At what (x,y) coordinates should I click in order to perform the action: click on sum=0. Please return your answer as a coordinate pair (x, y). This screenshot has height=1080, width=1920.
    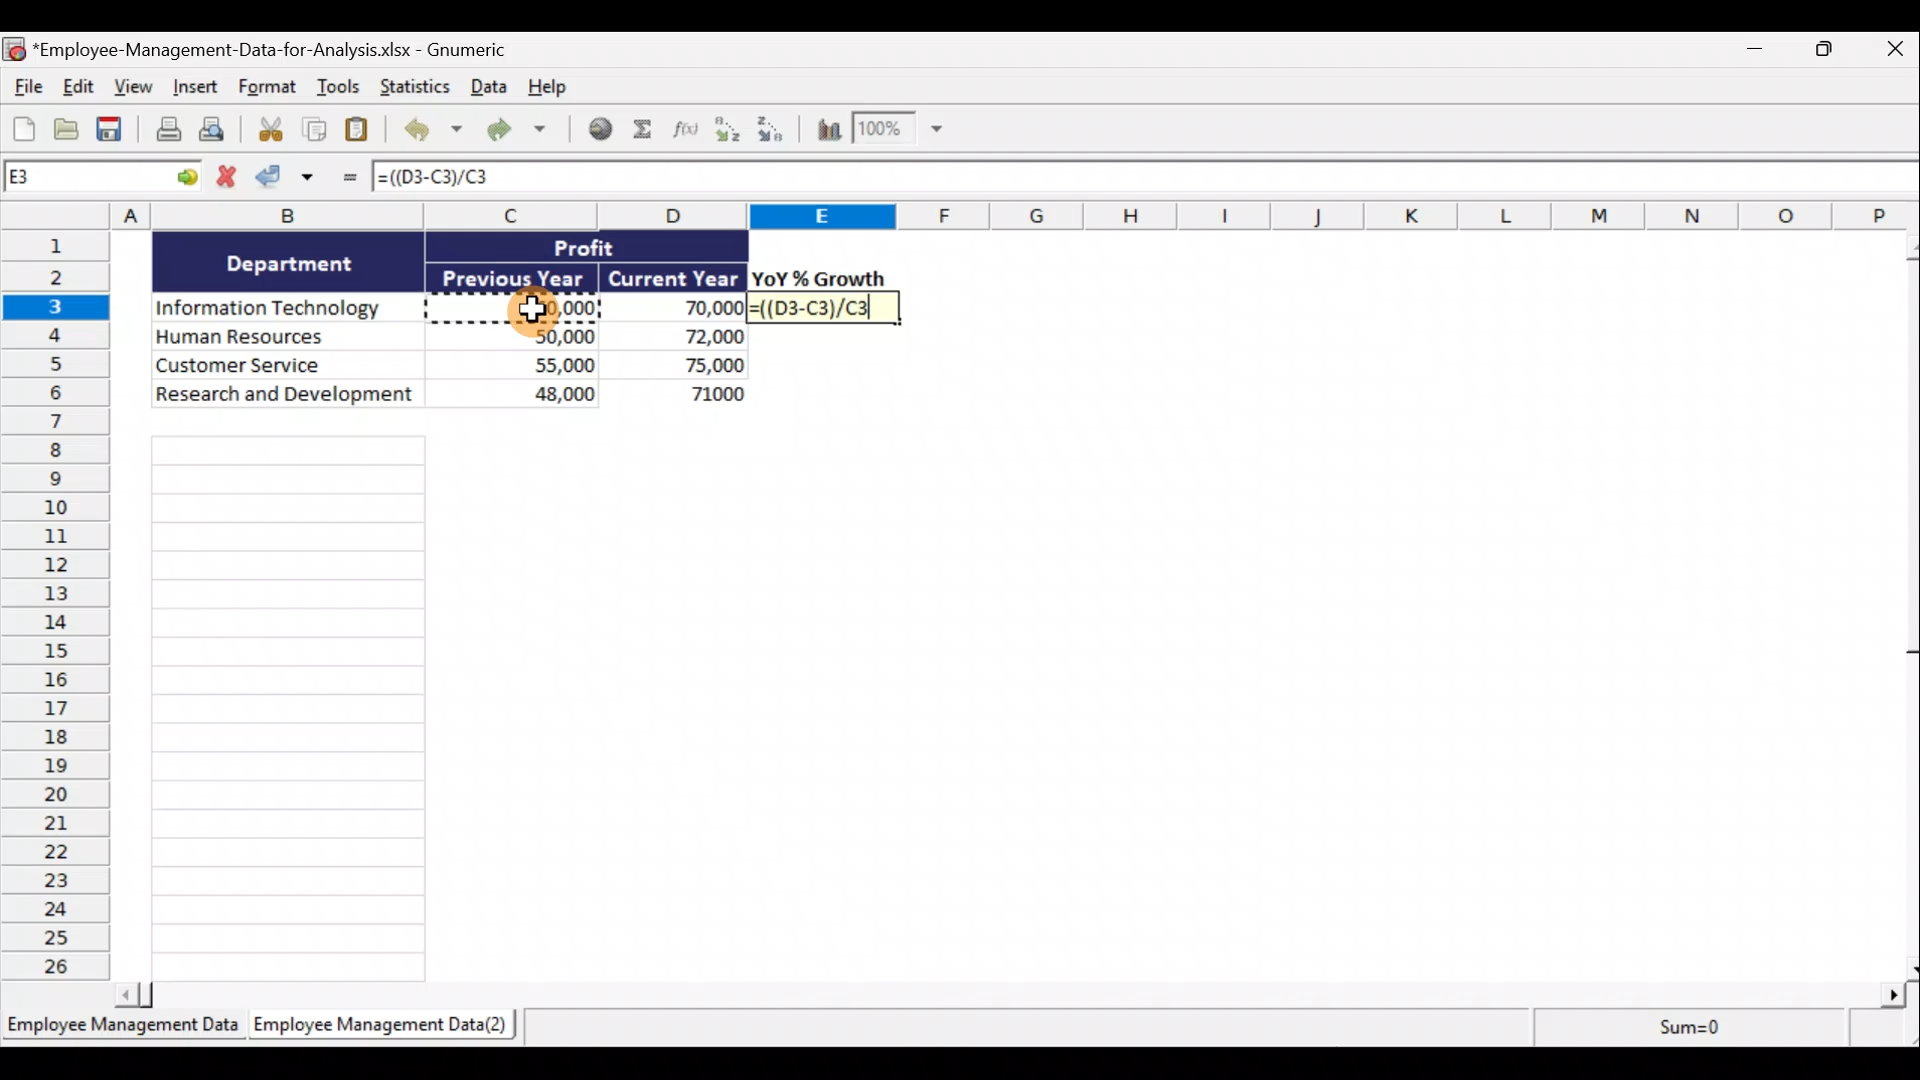
    Looking at the image, I should click on (1724, 1030).